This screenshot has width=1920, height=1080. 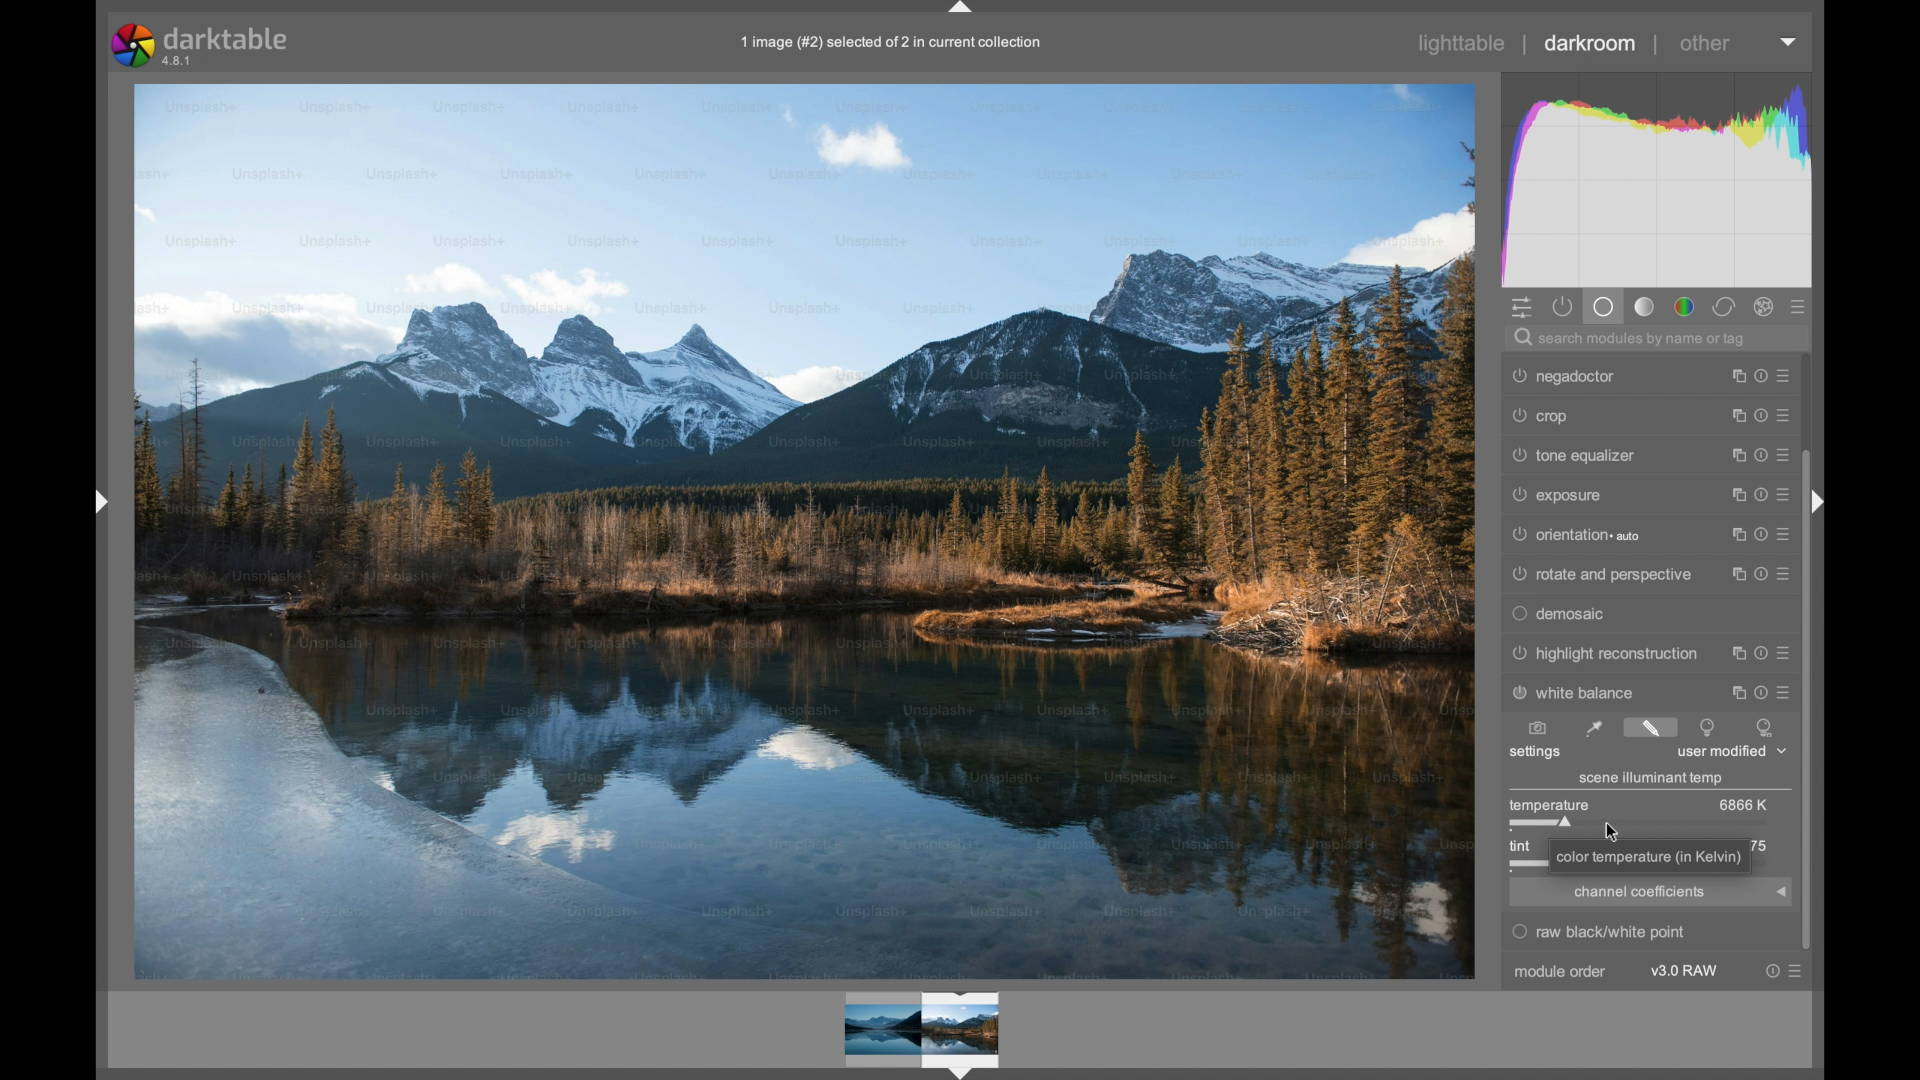 What do you see at coordinates (1708, 43) in the screenshot?
I see `other` at bounding box center [1708, 43].